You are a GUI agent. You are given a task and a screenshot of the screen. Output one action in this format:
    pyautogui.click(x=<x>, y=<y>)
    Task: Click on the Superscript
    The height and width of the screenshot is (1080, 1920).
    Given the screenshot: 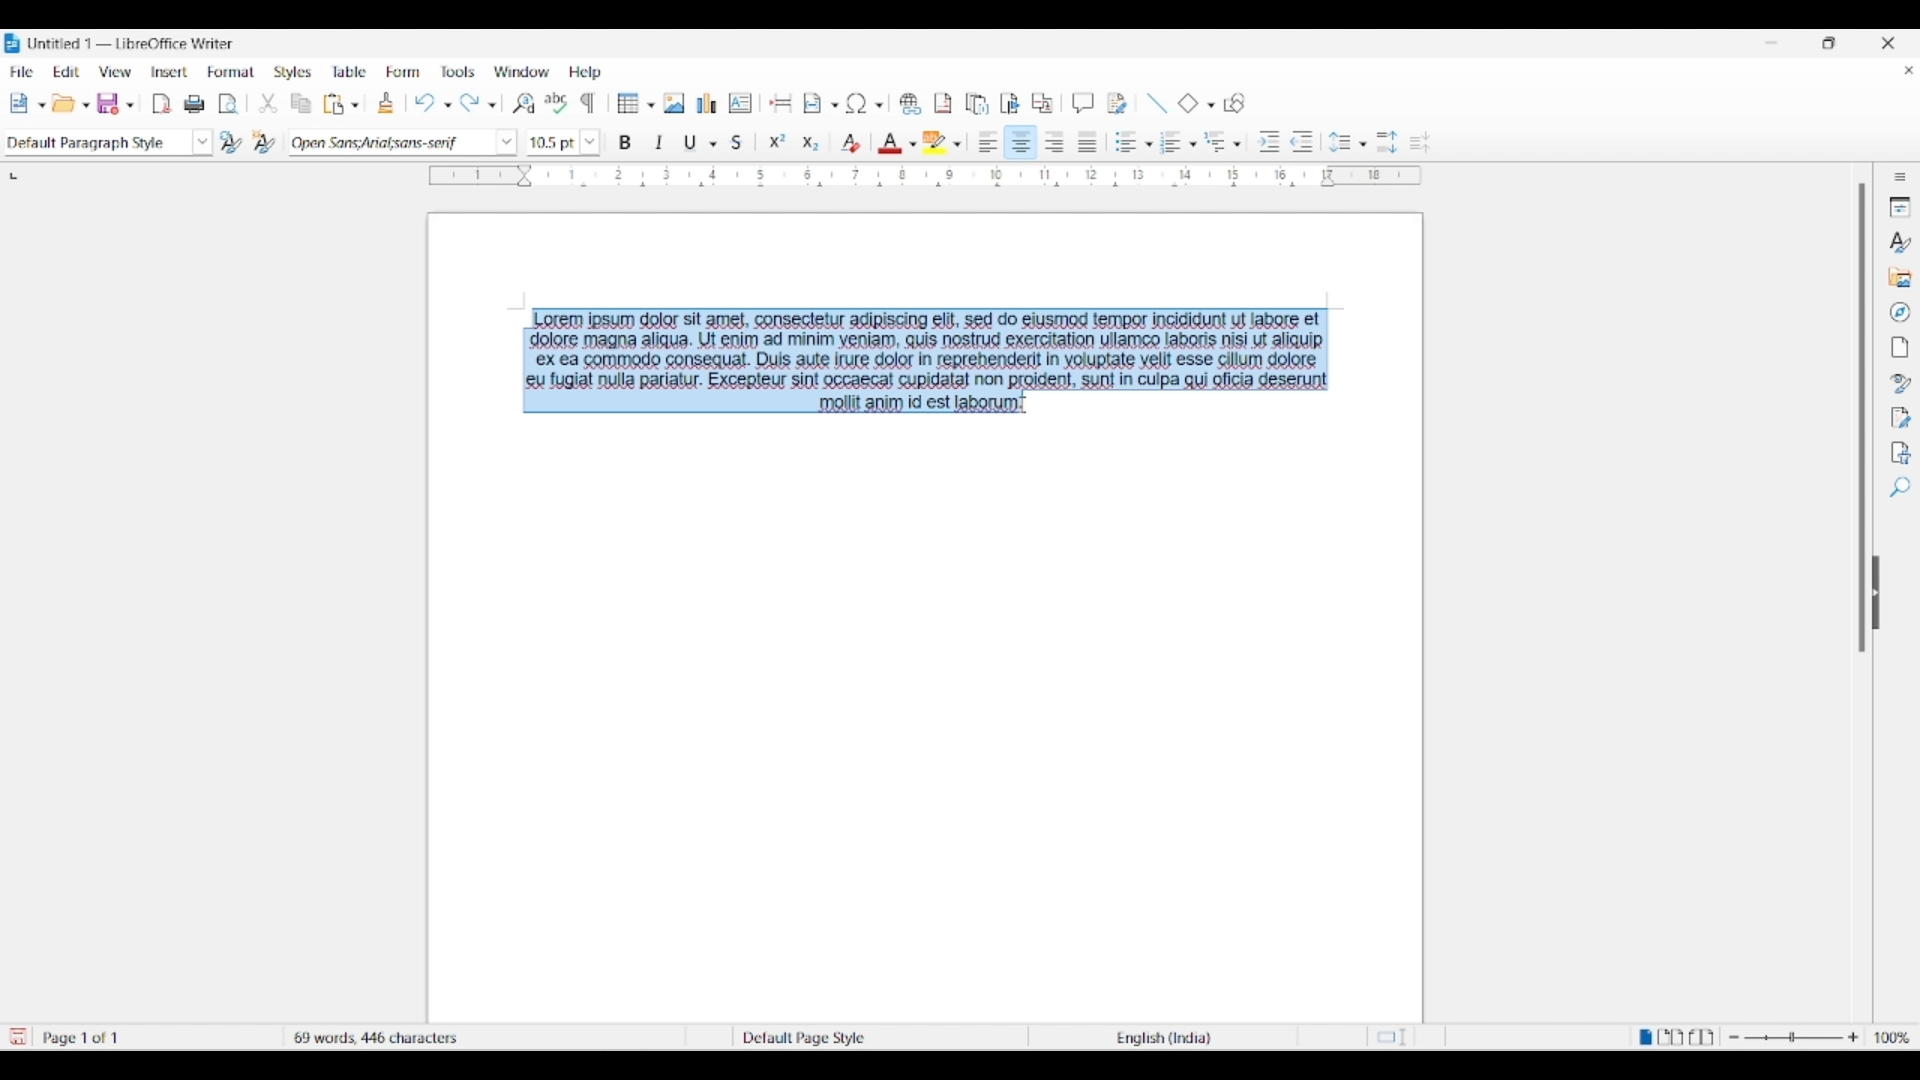 What is the action you would take?
    pyautogui.click(x=777, y=142)
    